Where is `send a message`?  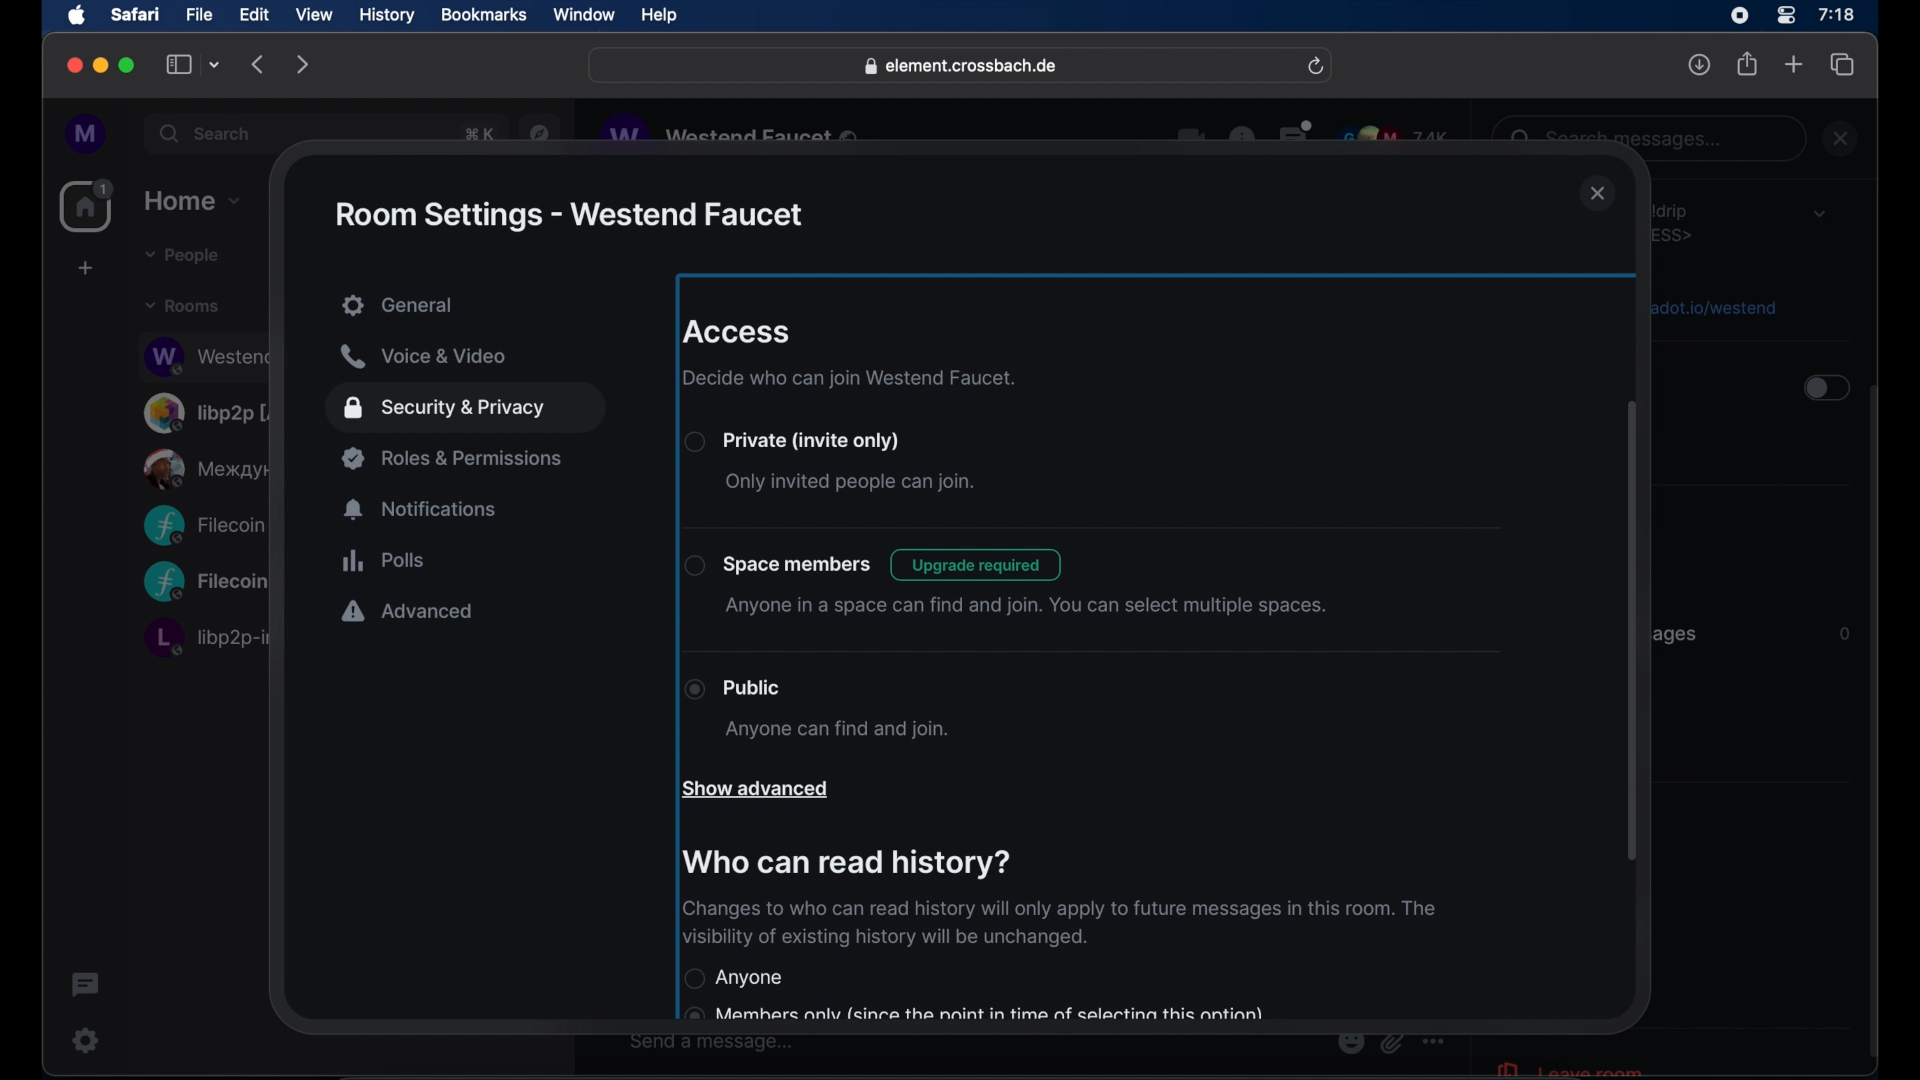 send a message is located at coordinates (712, 1042).